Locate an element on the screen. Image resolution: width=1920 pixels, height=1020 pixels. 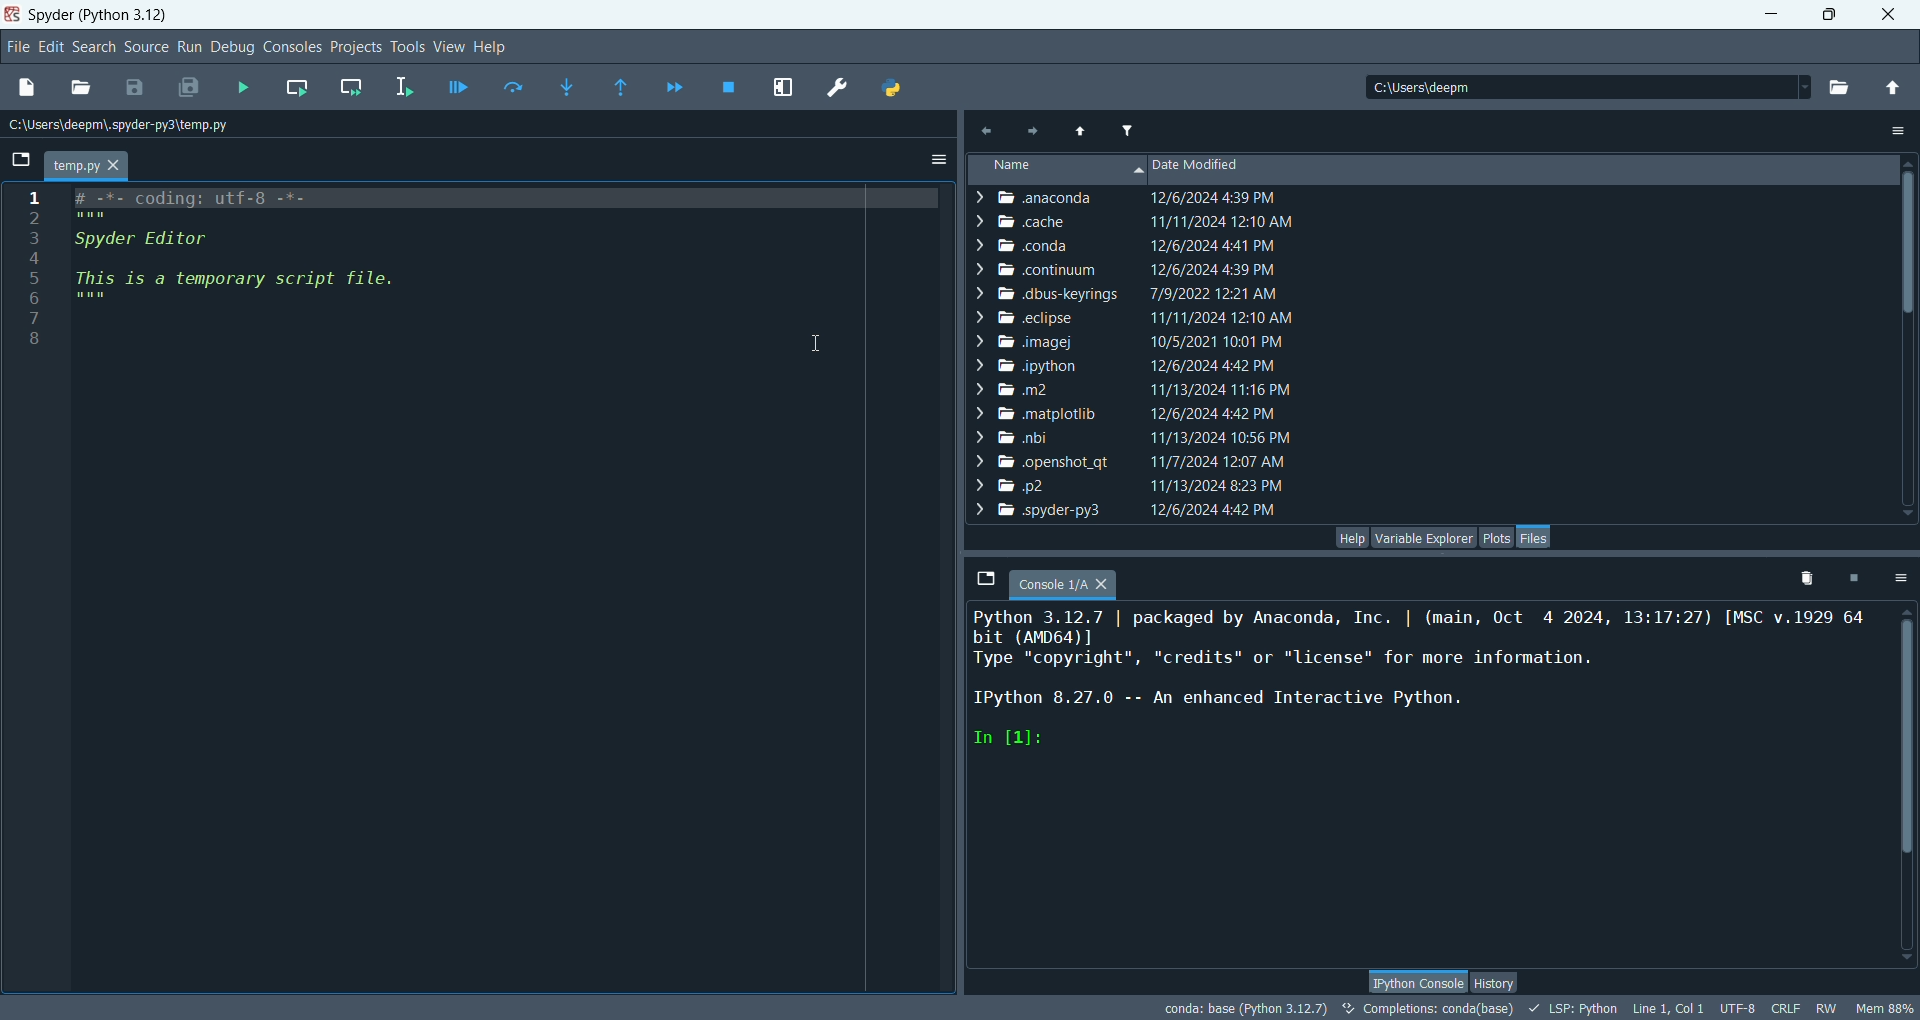
plots is located at coordinates (1495, 533).